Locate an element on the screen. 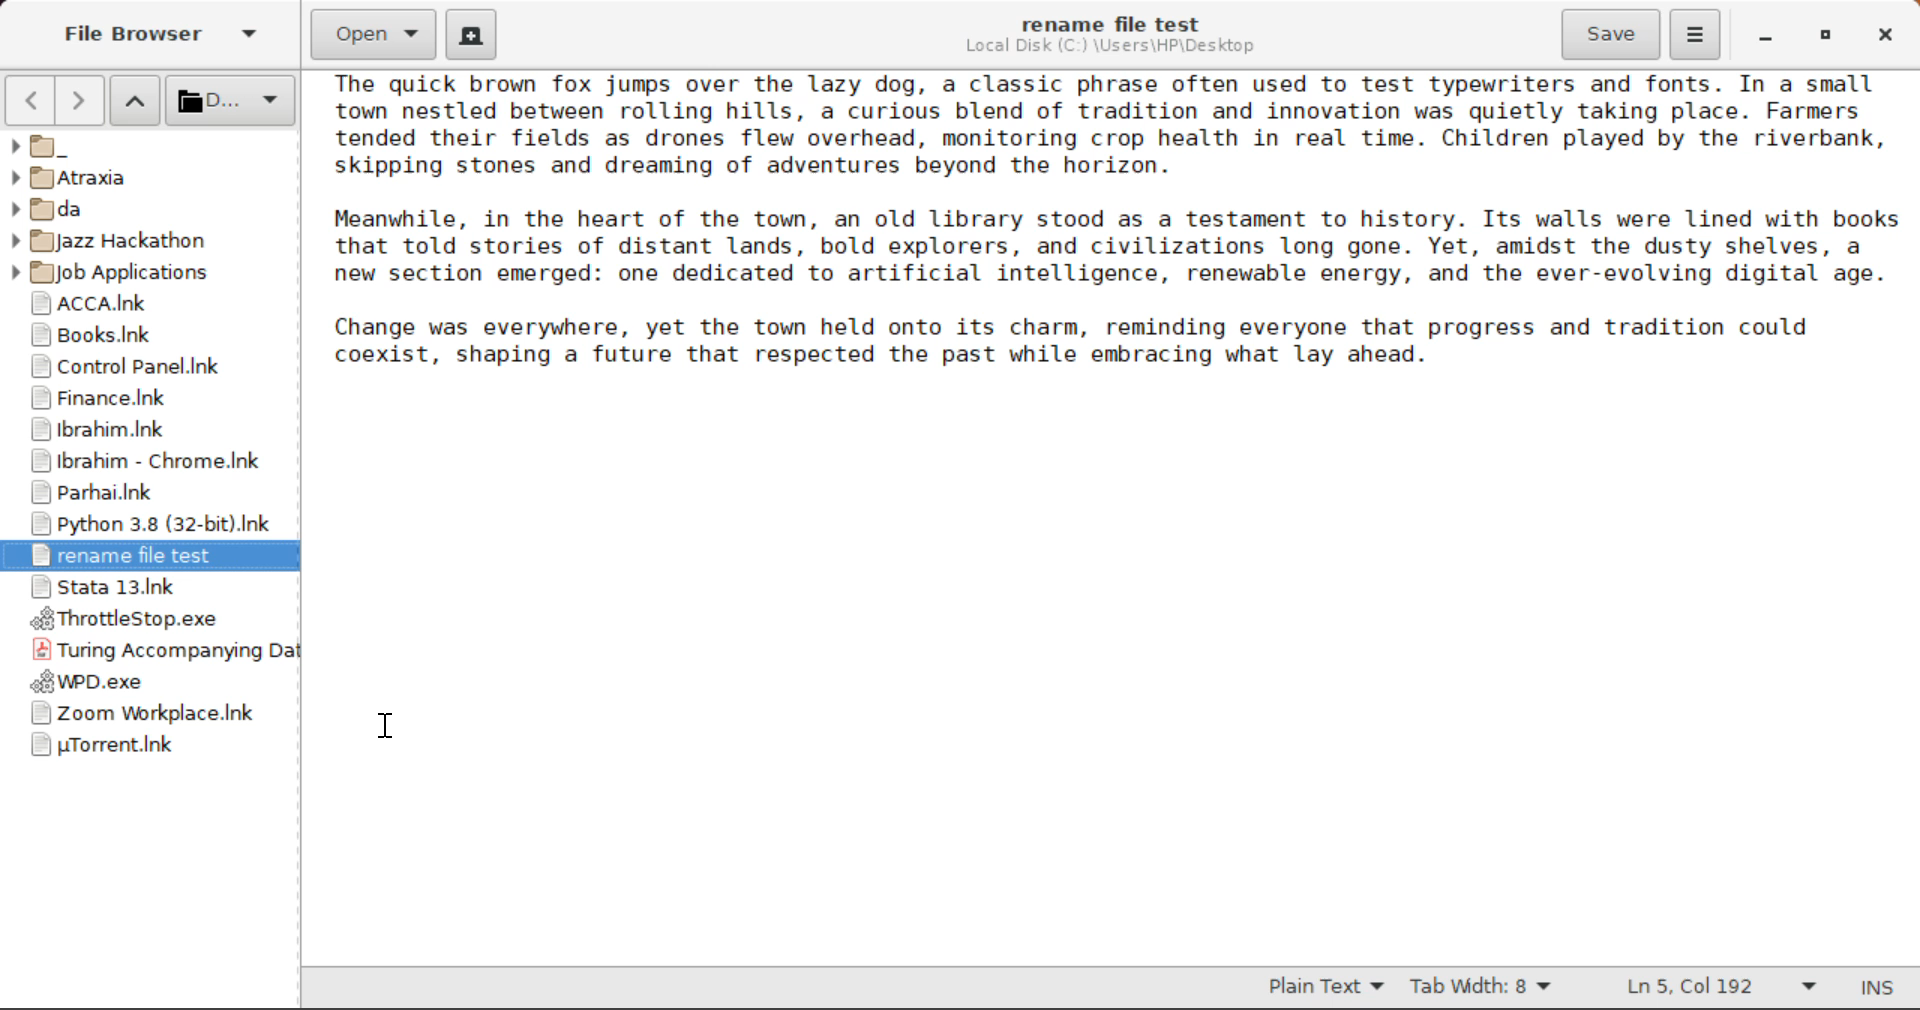 This screenshot has height=1010, width=1920. Control Panel Shortcut is located at coordinates (149, 366).